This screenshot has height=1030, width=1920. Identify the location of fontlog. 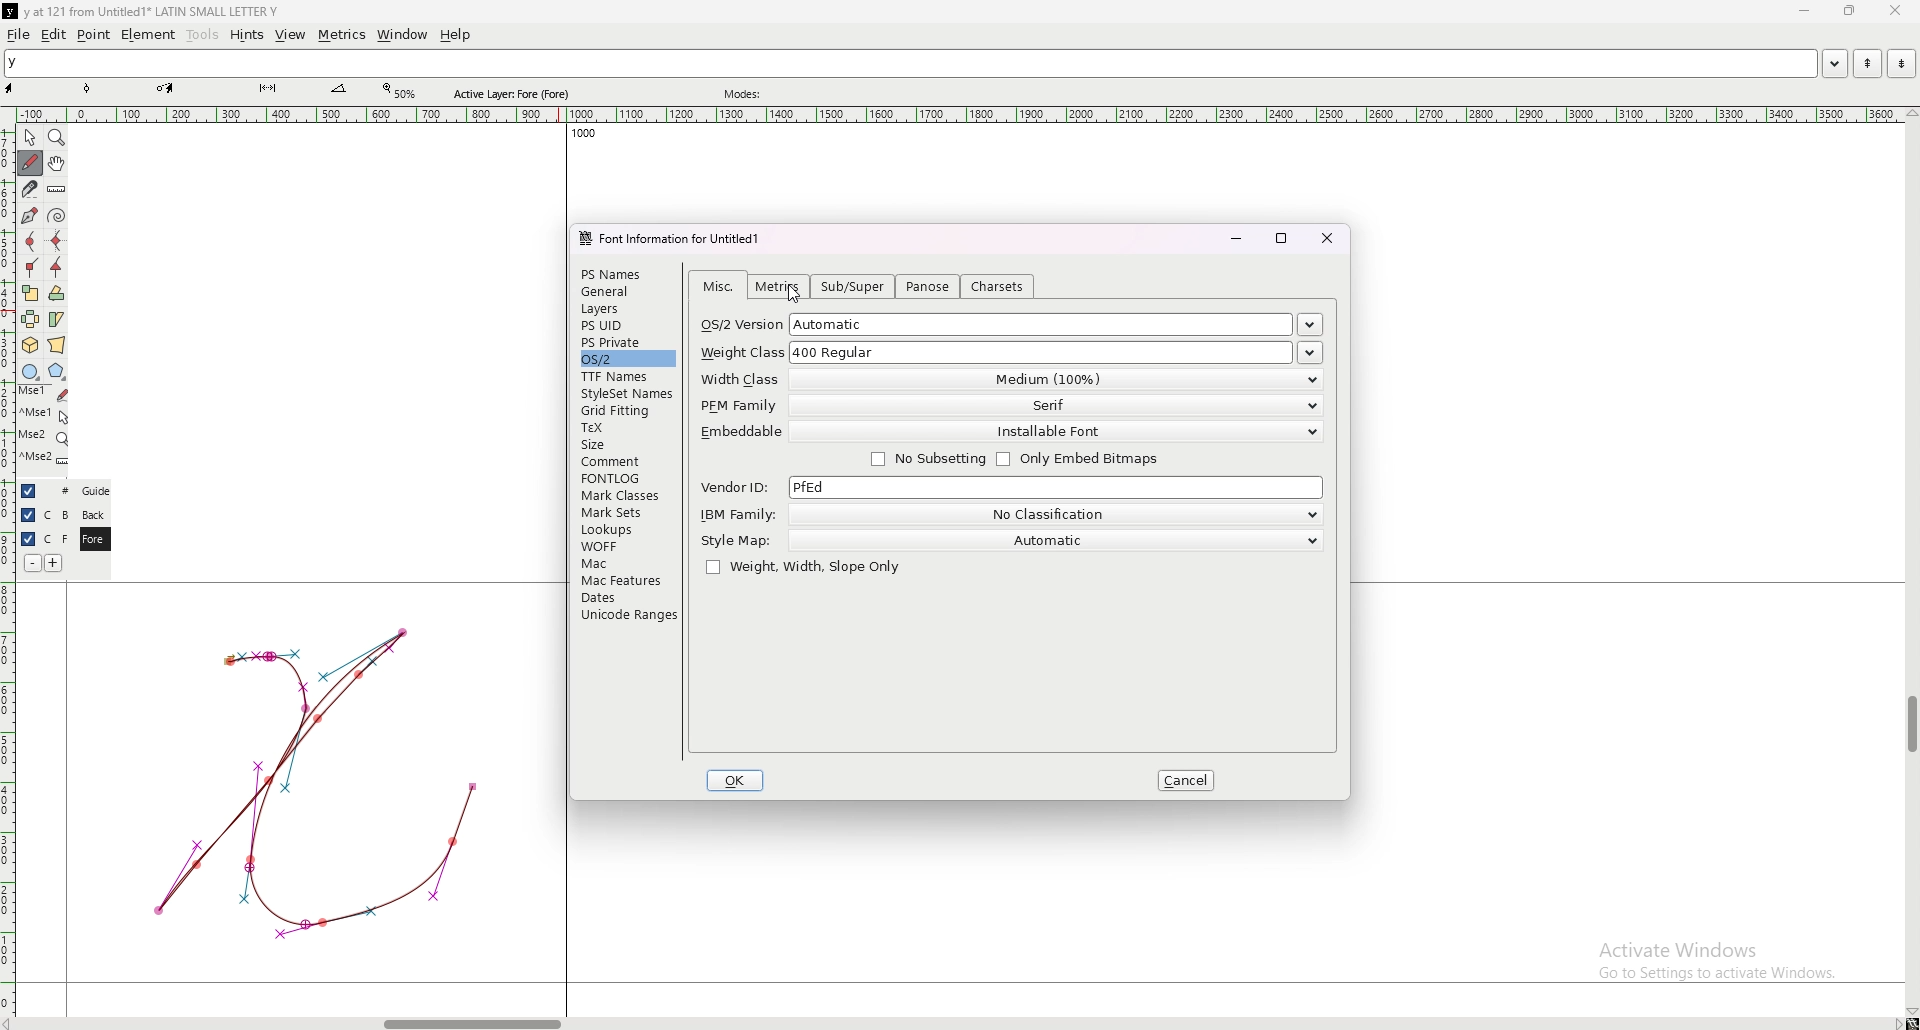
(628, 478).